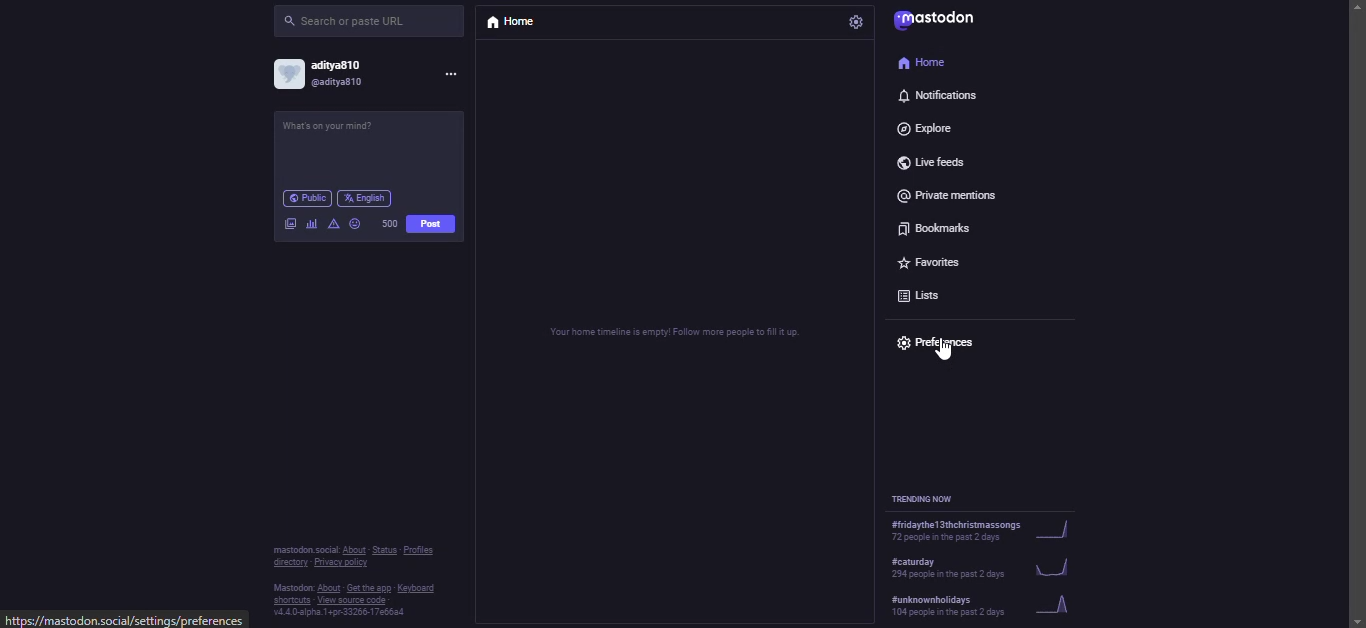 This screenshot has width=1366, height=628. I want to click on trending, so click(987, 529).